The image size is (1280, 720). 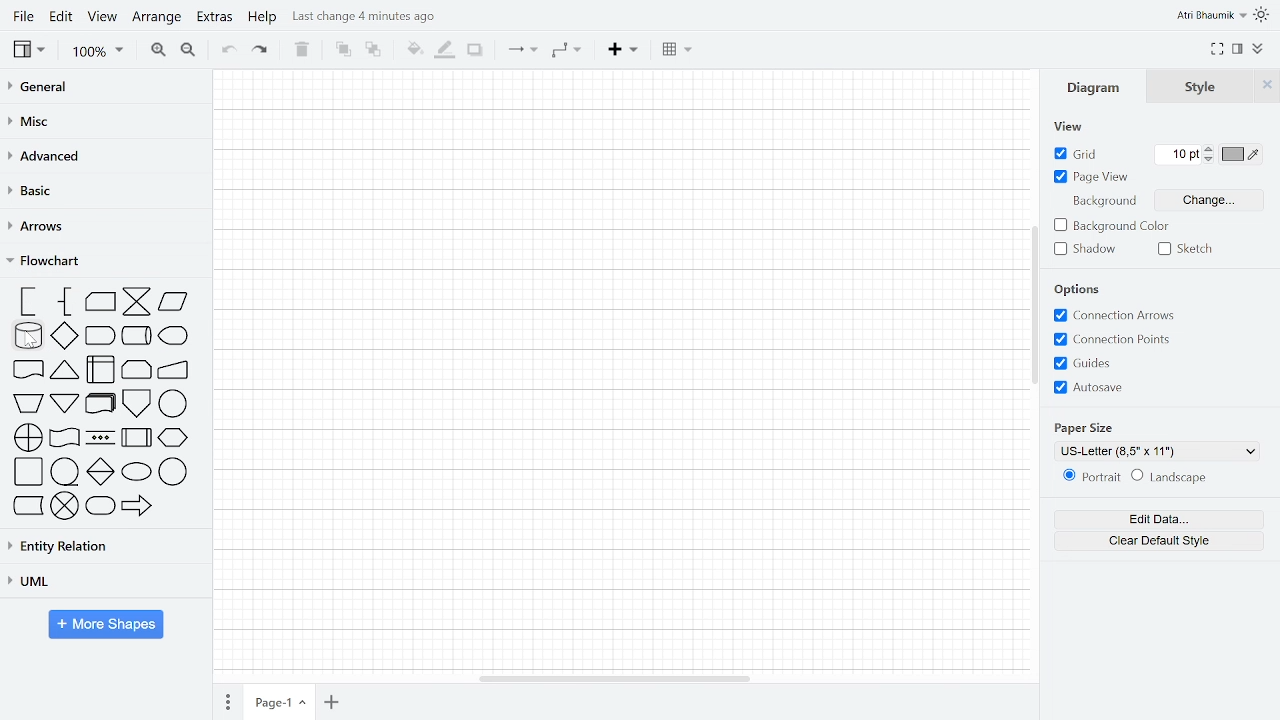 What do you see at coordinates (676, 49) in the screenshot?
I see `Table` at bounding box center [676, 49].